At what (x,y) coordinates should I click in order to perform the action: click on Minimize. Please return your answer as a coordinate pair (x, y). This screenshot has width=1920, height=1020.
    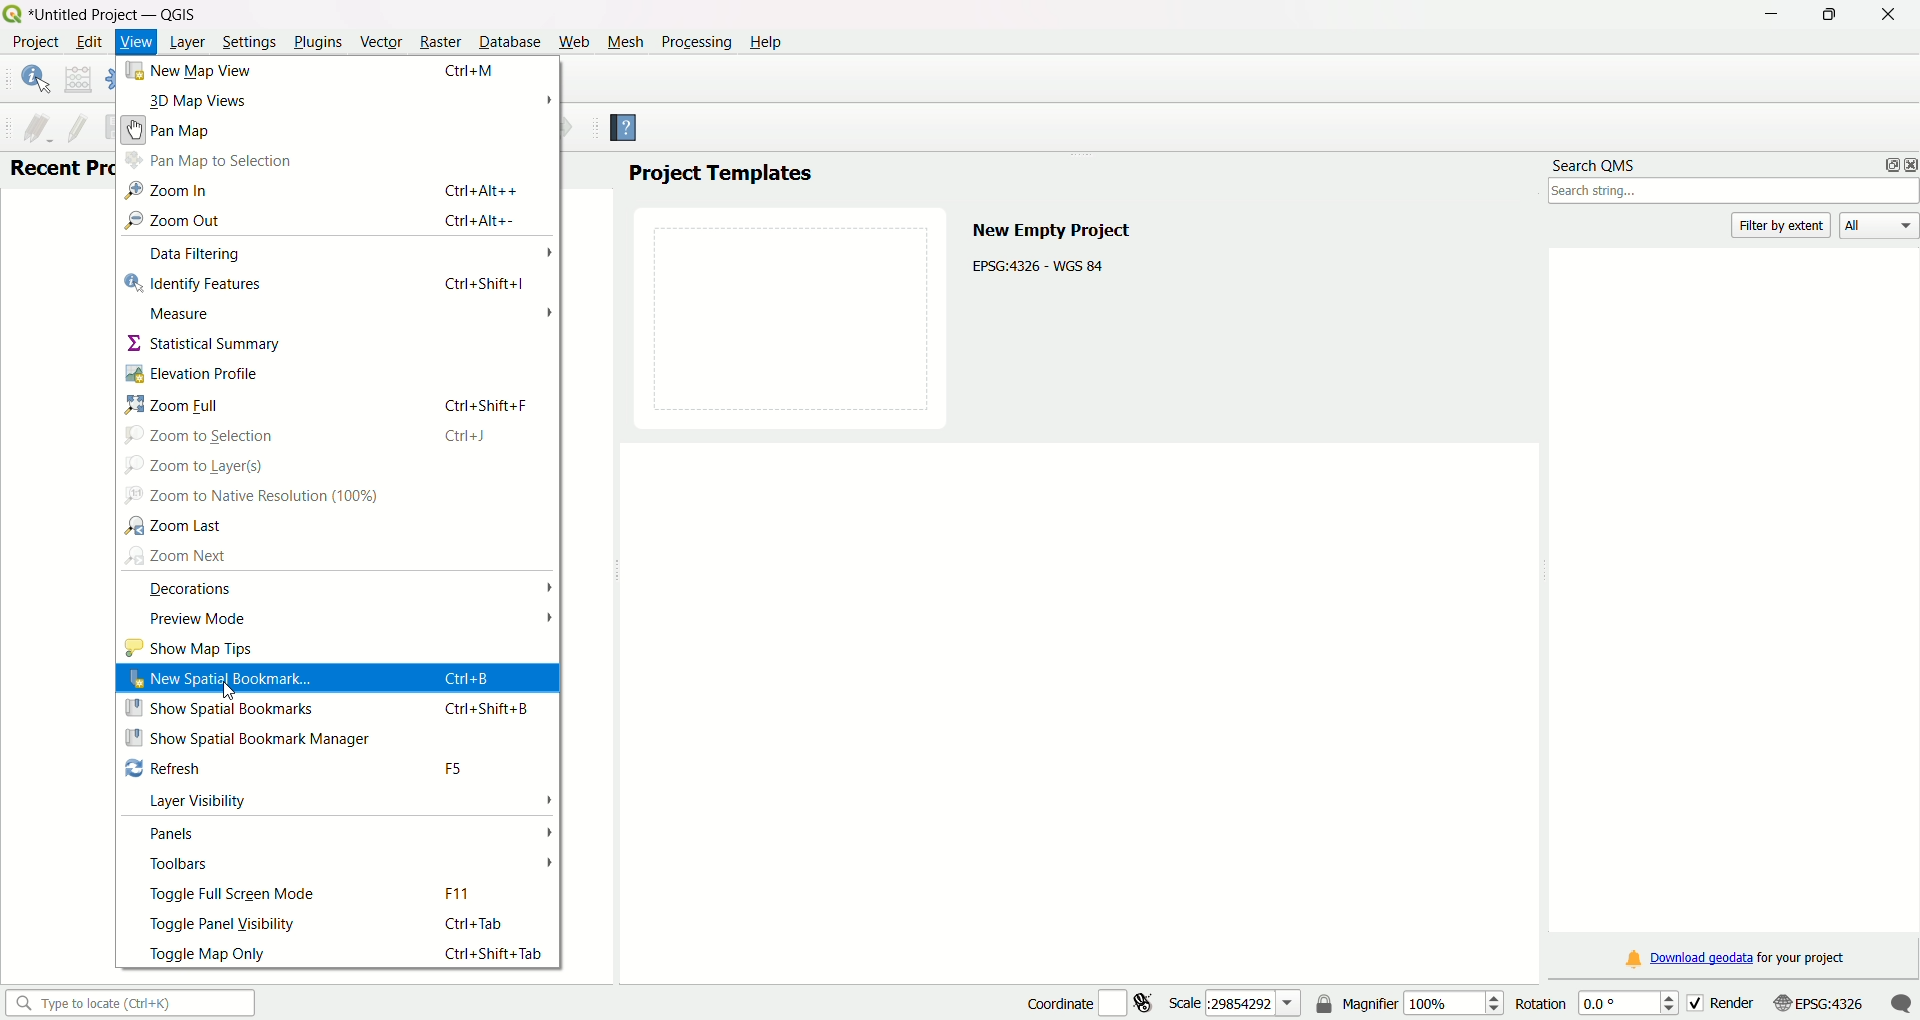
    Looking at the image, I should click on (1769, 16).